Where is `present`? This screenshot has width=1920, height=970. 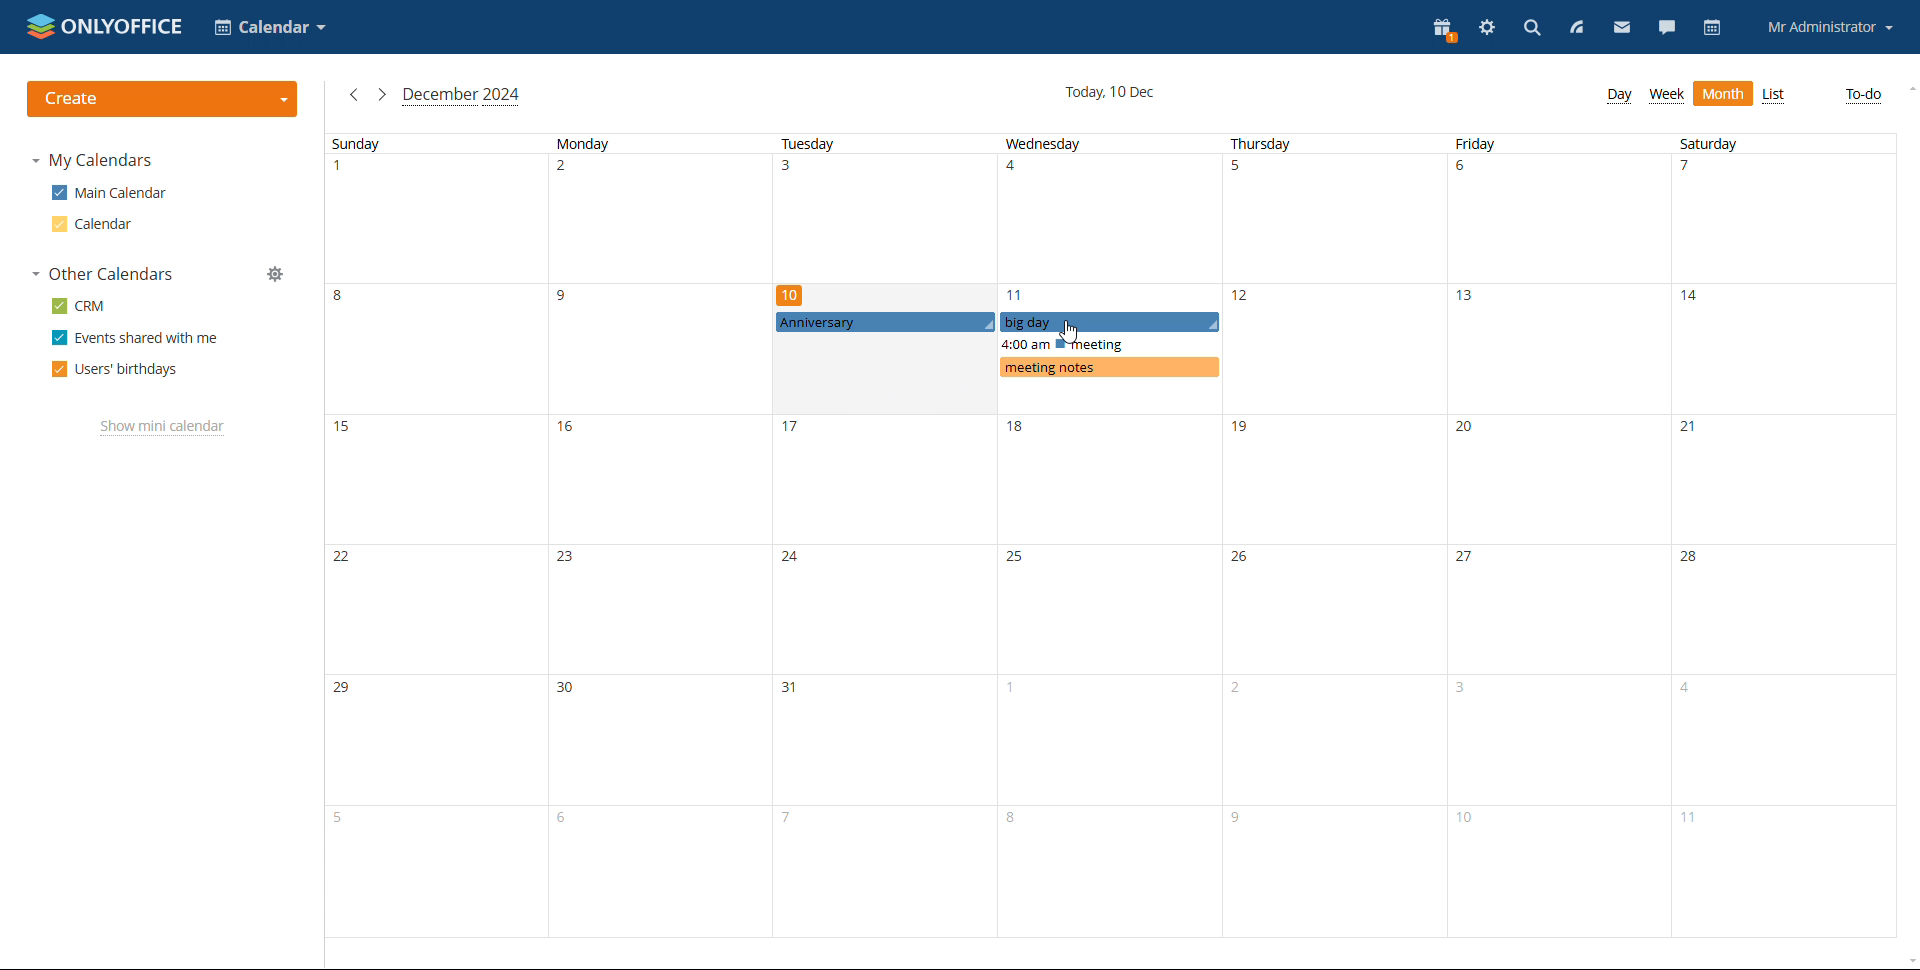
present is located at coordinates (1445, 28).